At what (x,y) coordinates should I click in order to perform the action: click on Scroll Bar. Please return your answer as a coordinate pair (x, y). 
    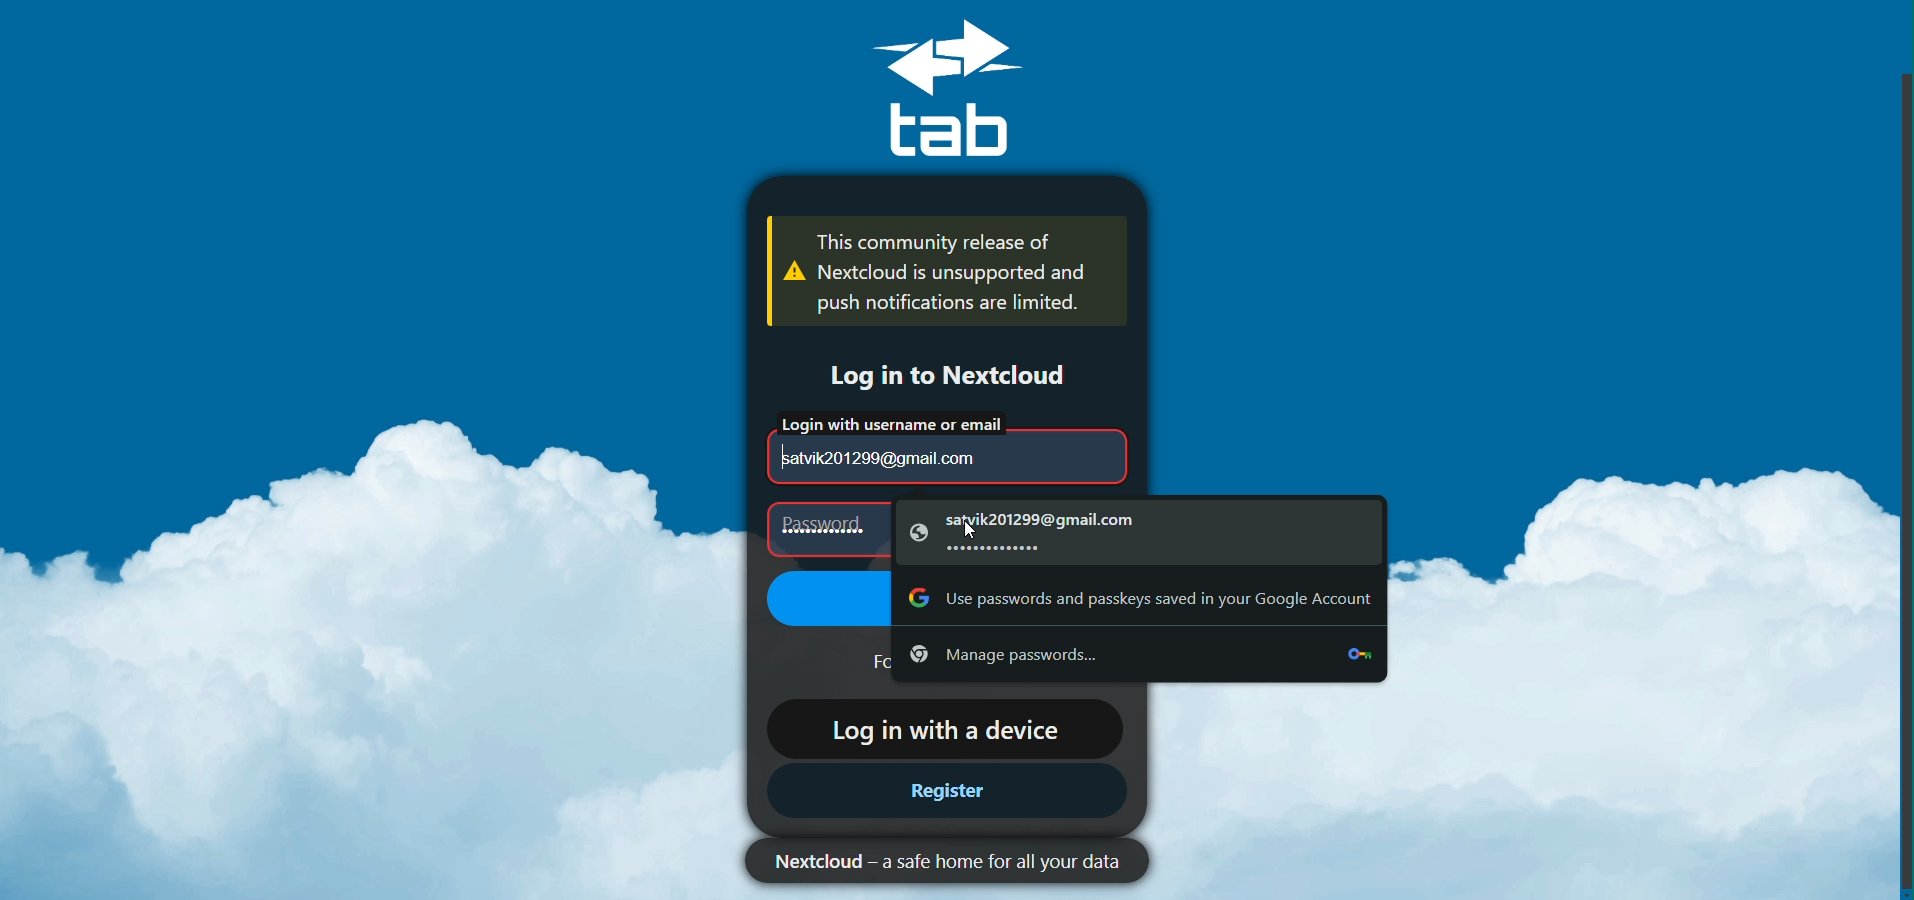
    Looking at the image, I should click on (1896, 479).